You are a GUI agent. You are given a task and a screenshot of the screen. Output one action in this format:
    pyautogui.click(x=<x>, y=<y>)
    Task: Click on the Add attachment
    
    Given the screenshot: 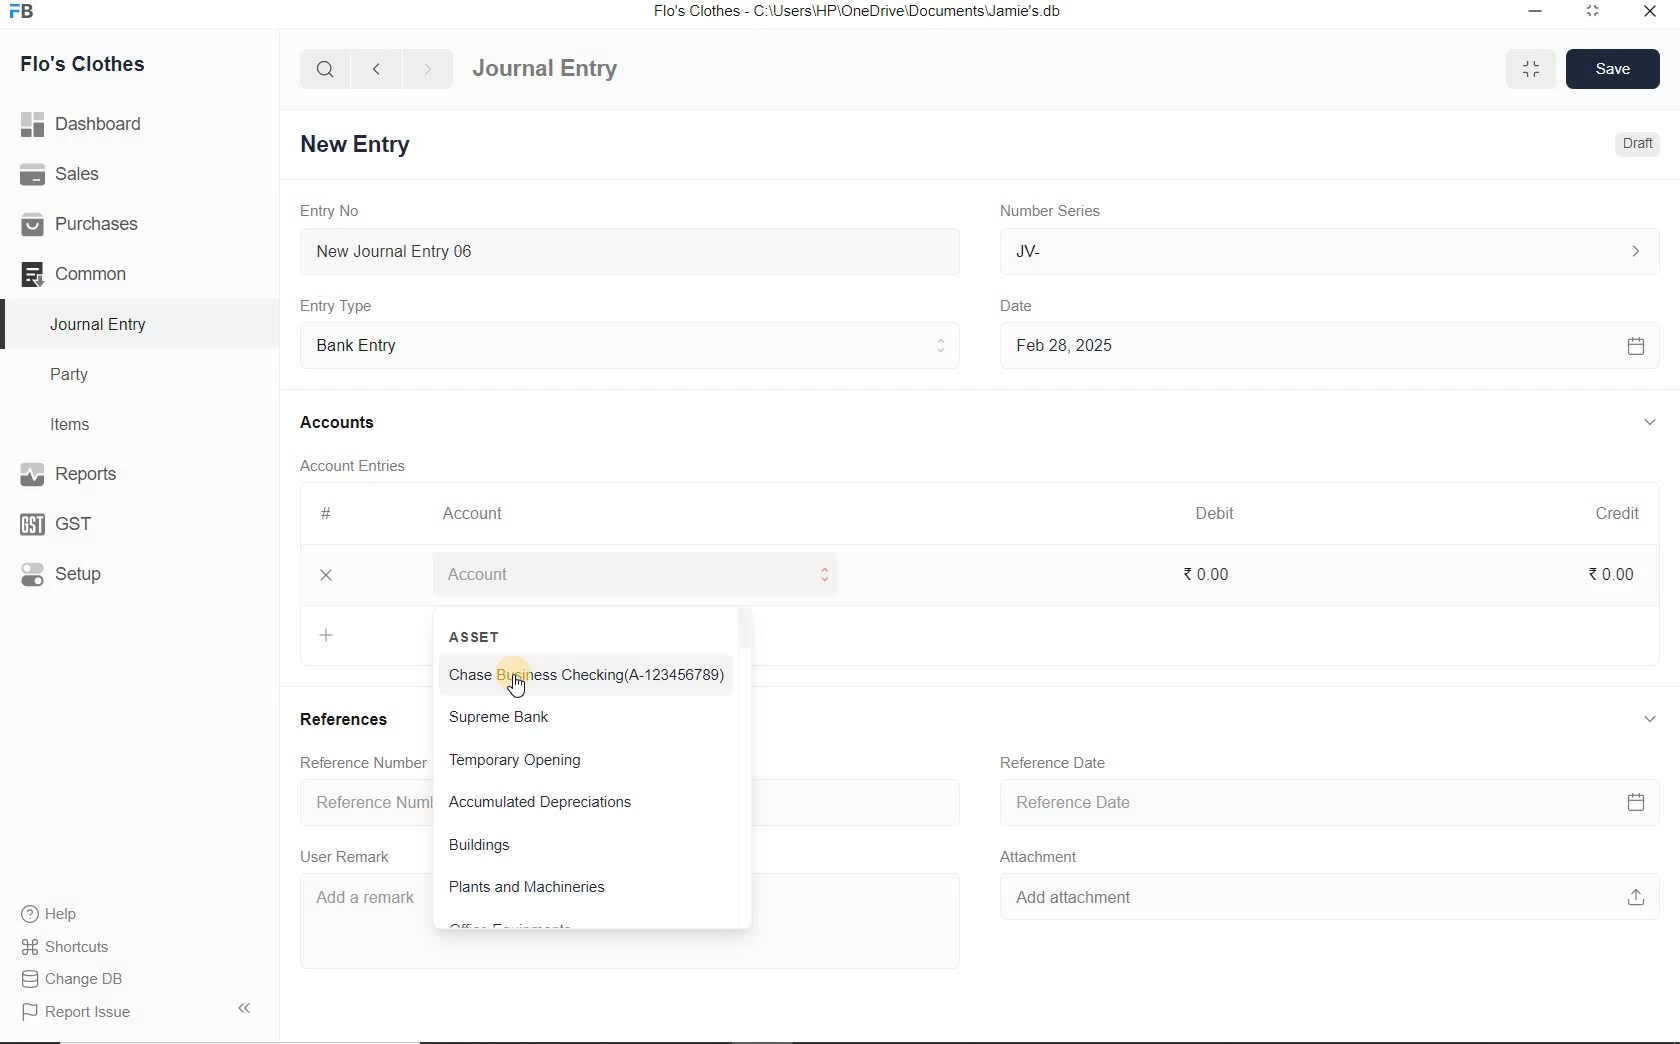 What is the action you would take?
    pyautogui.click(x=1329, y=896)
    